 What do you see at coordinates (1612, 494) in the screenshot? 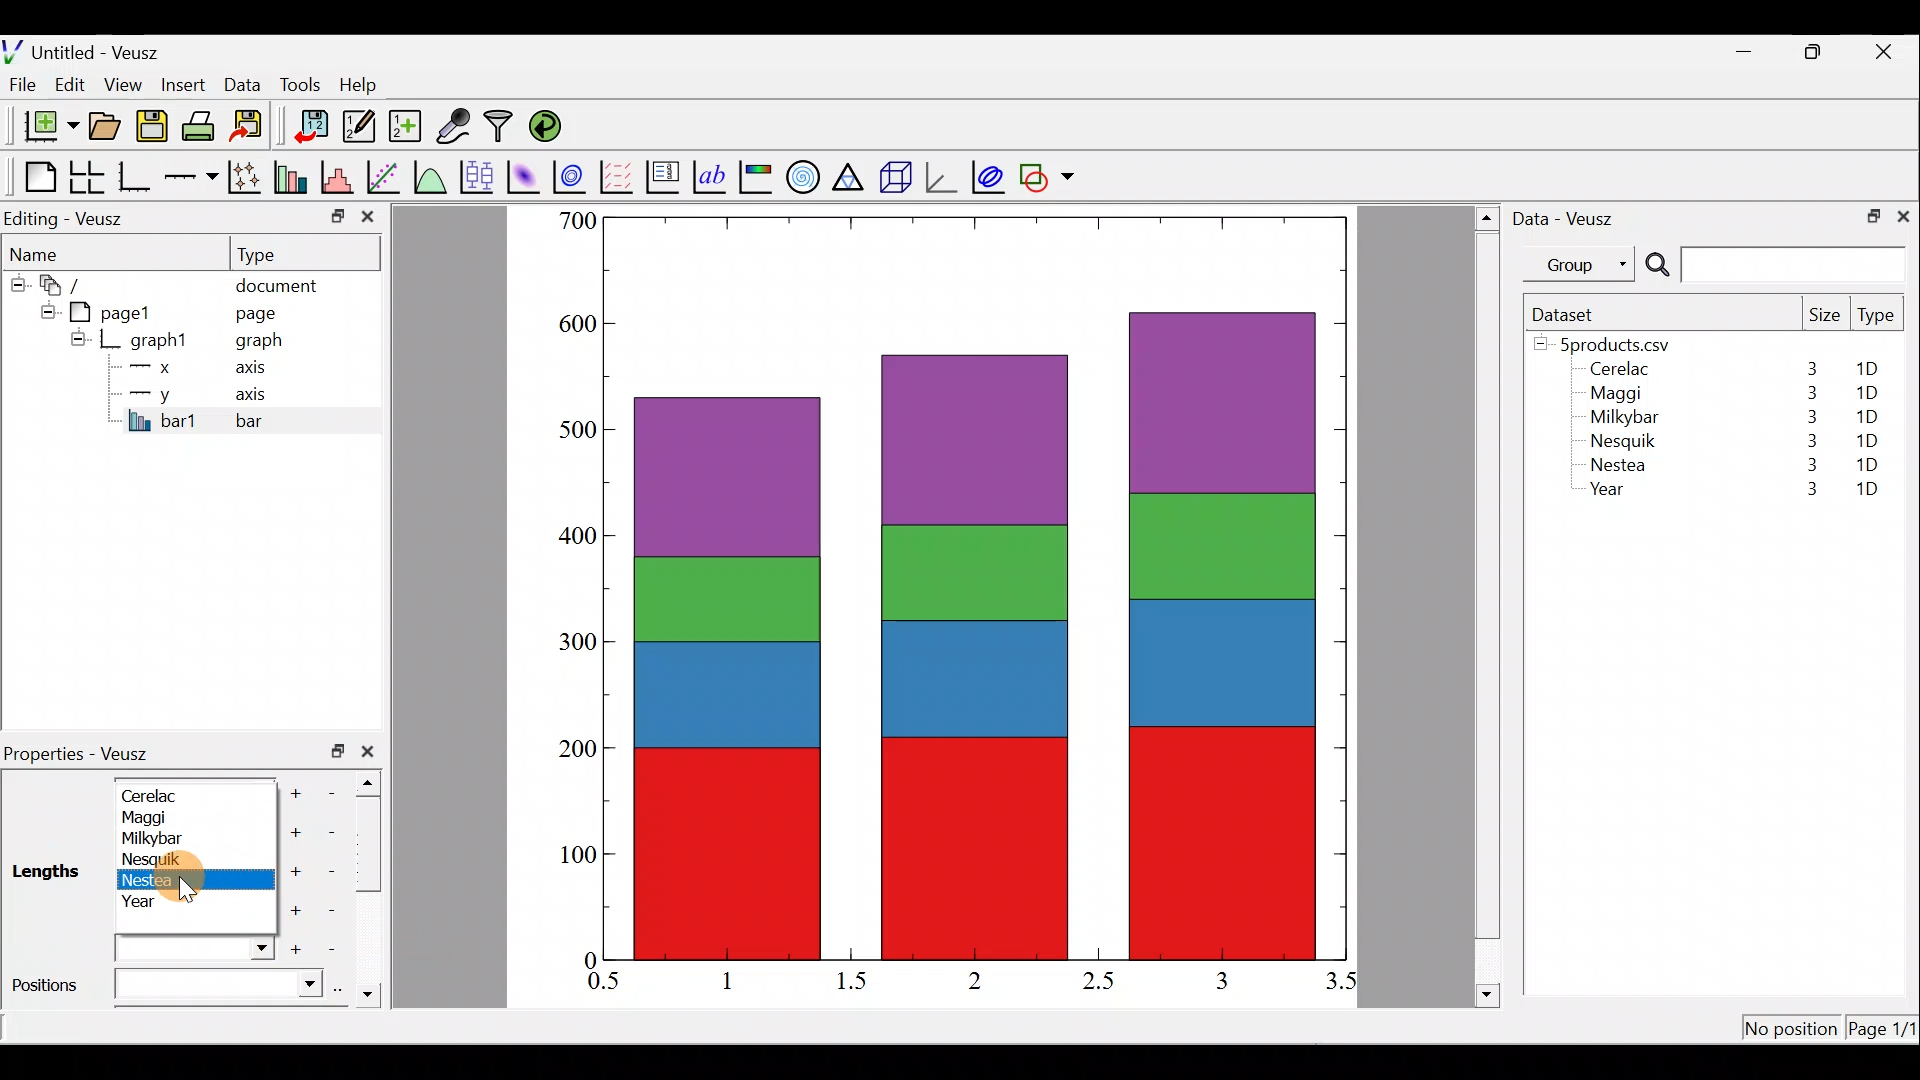
I see `Year` at bounding box center [1612, 494].